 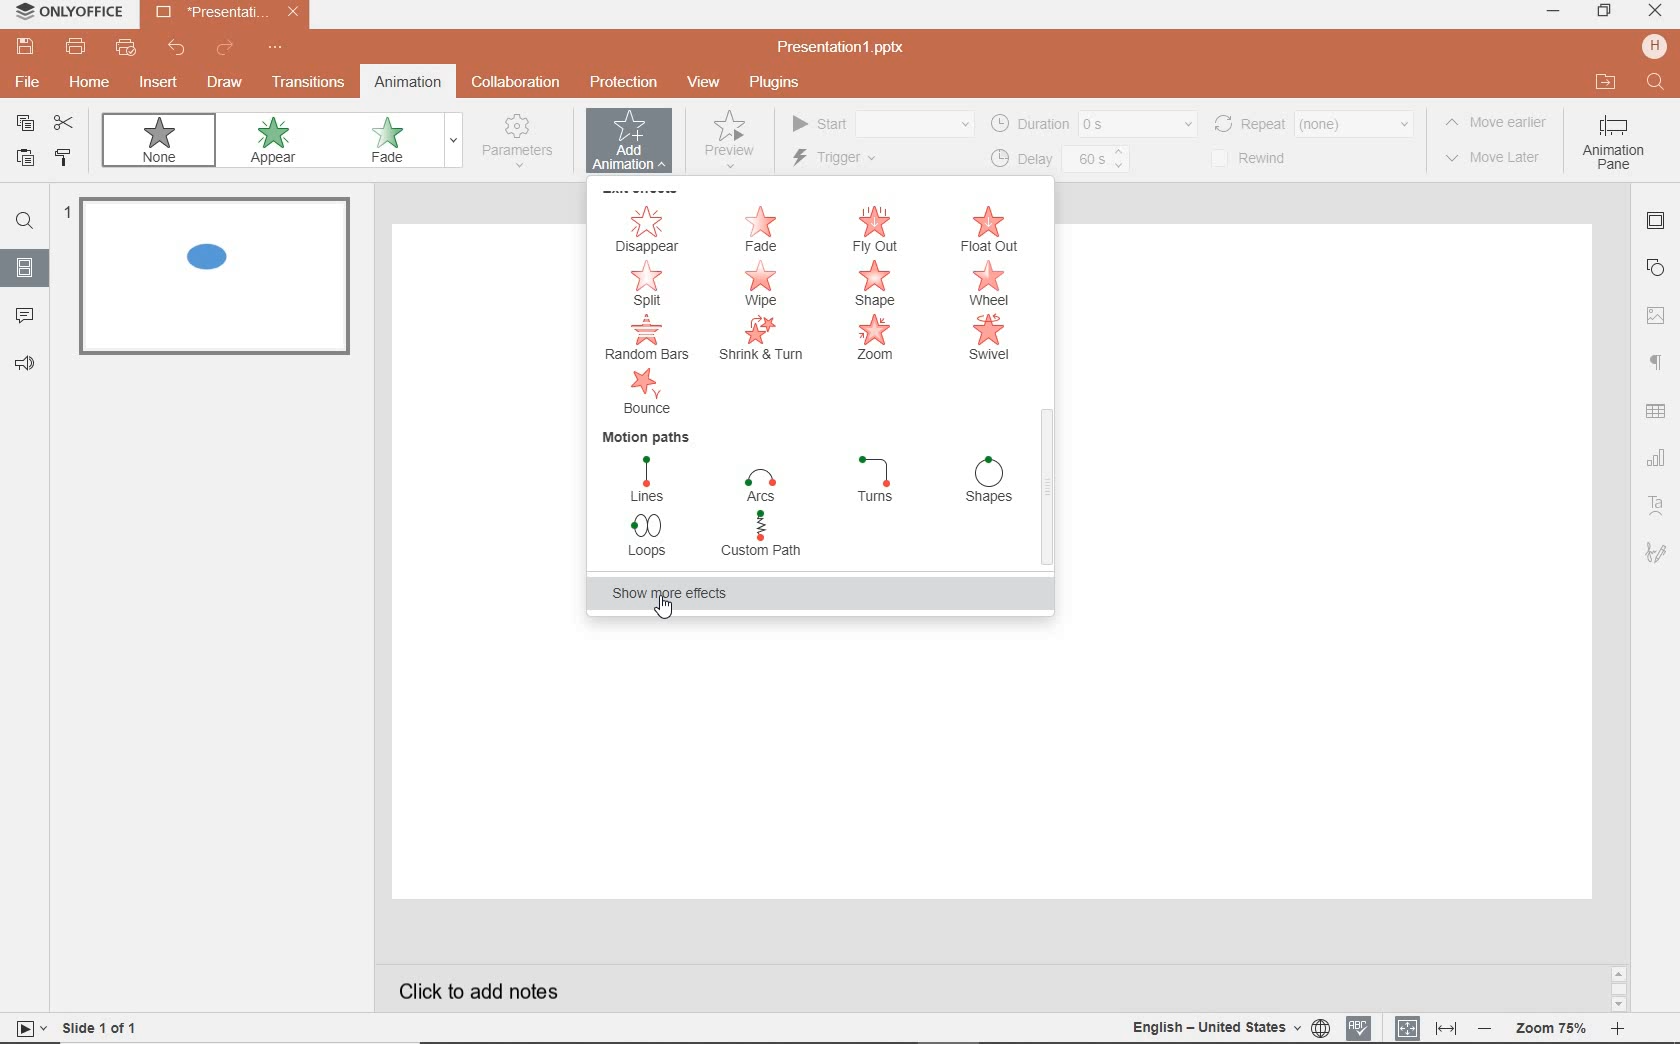 I want to click on FIND, so click(x=1658, y=85).